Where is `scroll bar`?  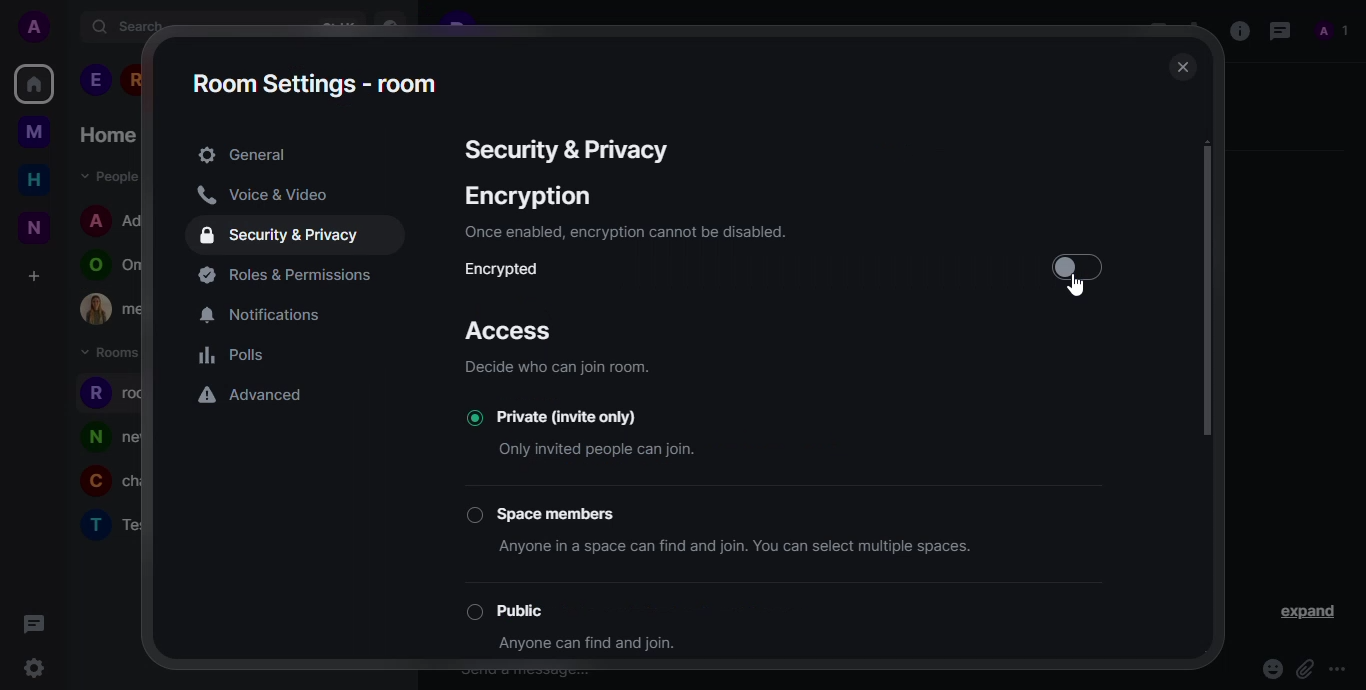
scroll bar is located at coordinates (1212, 290).